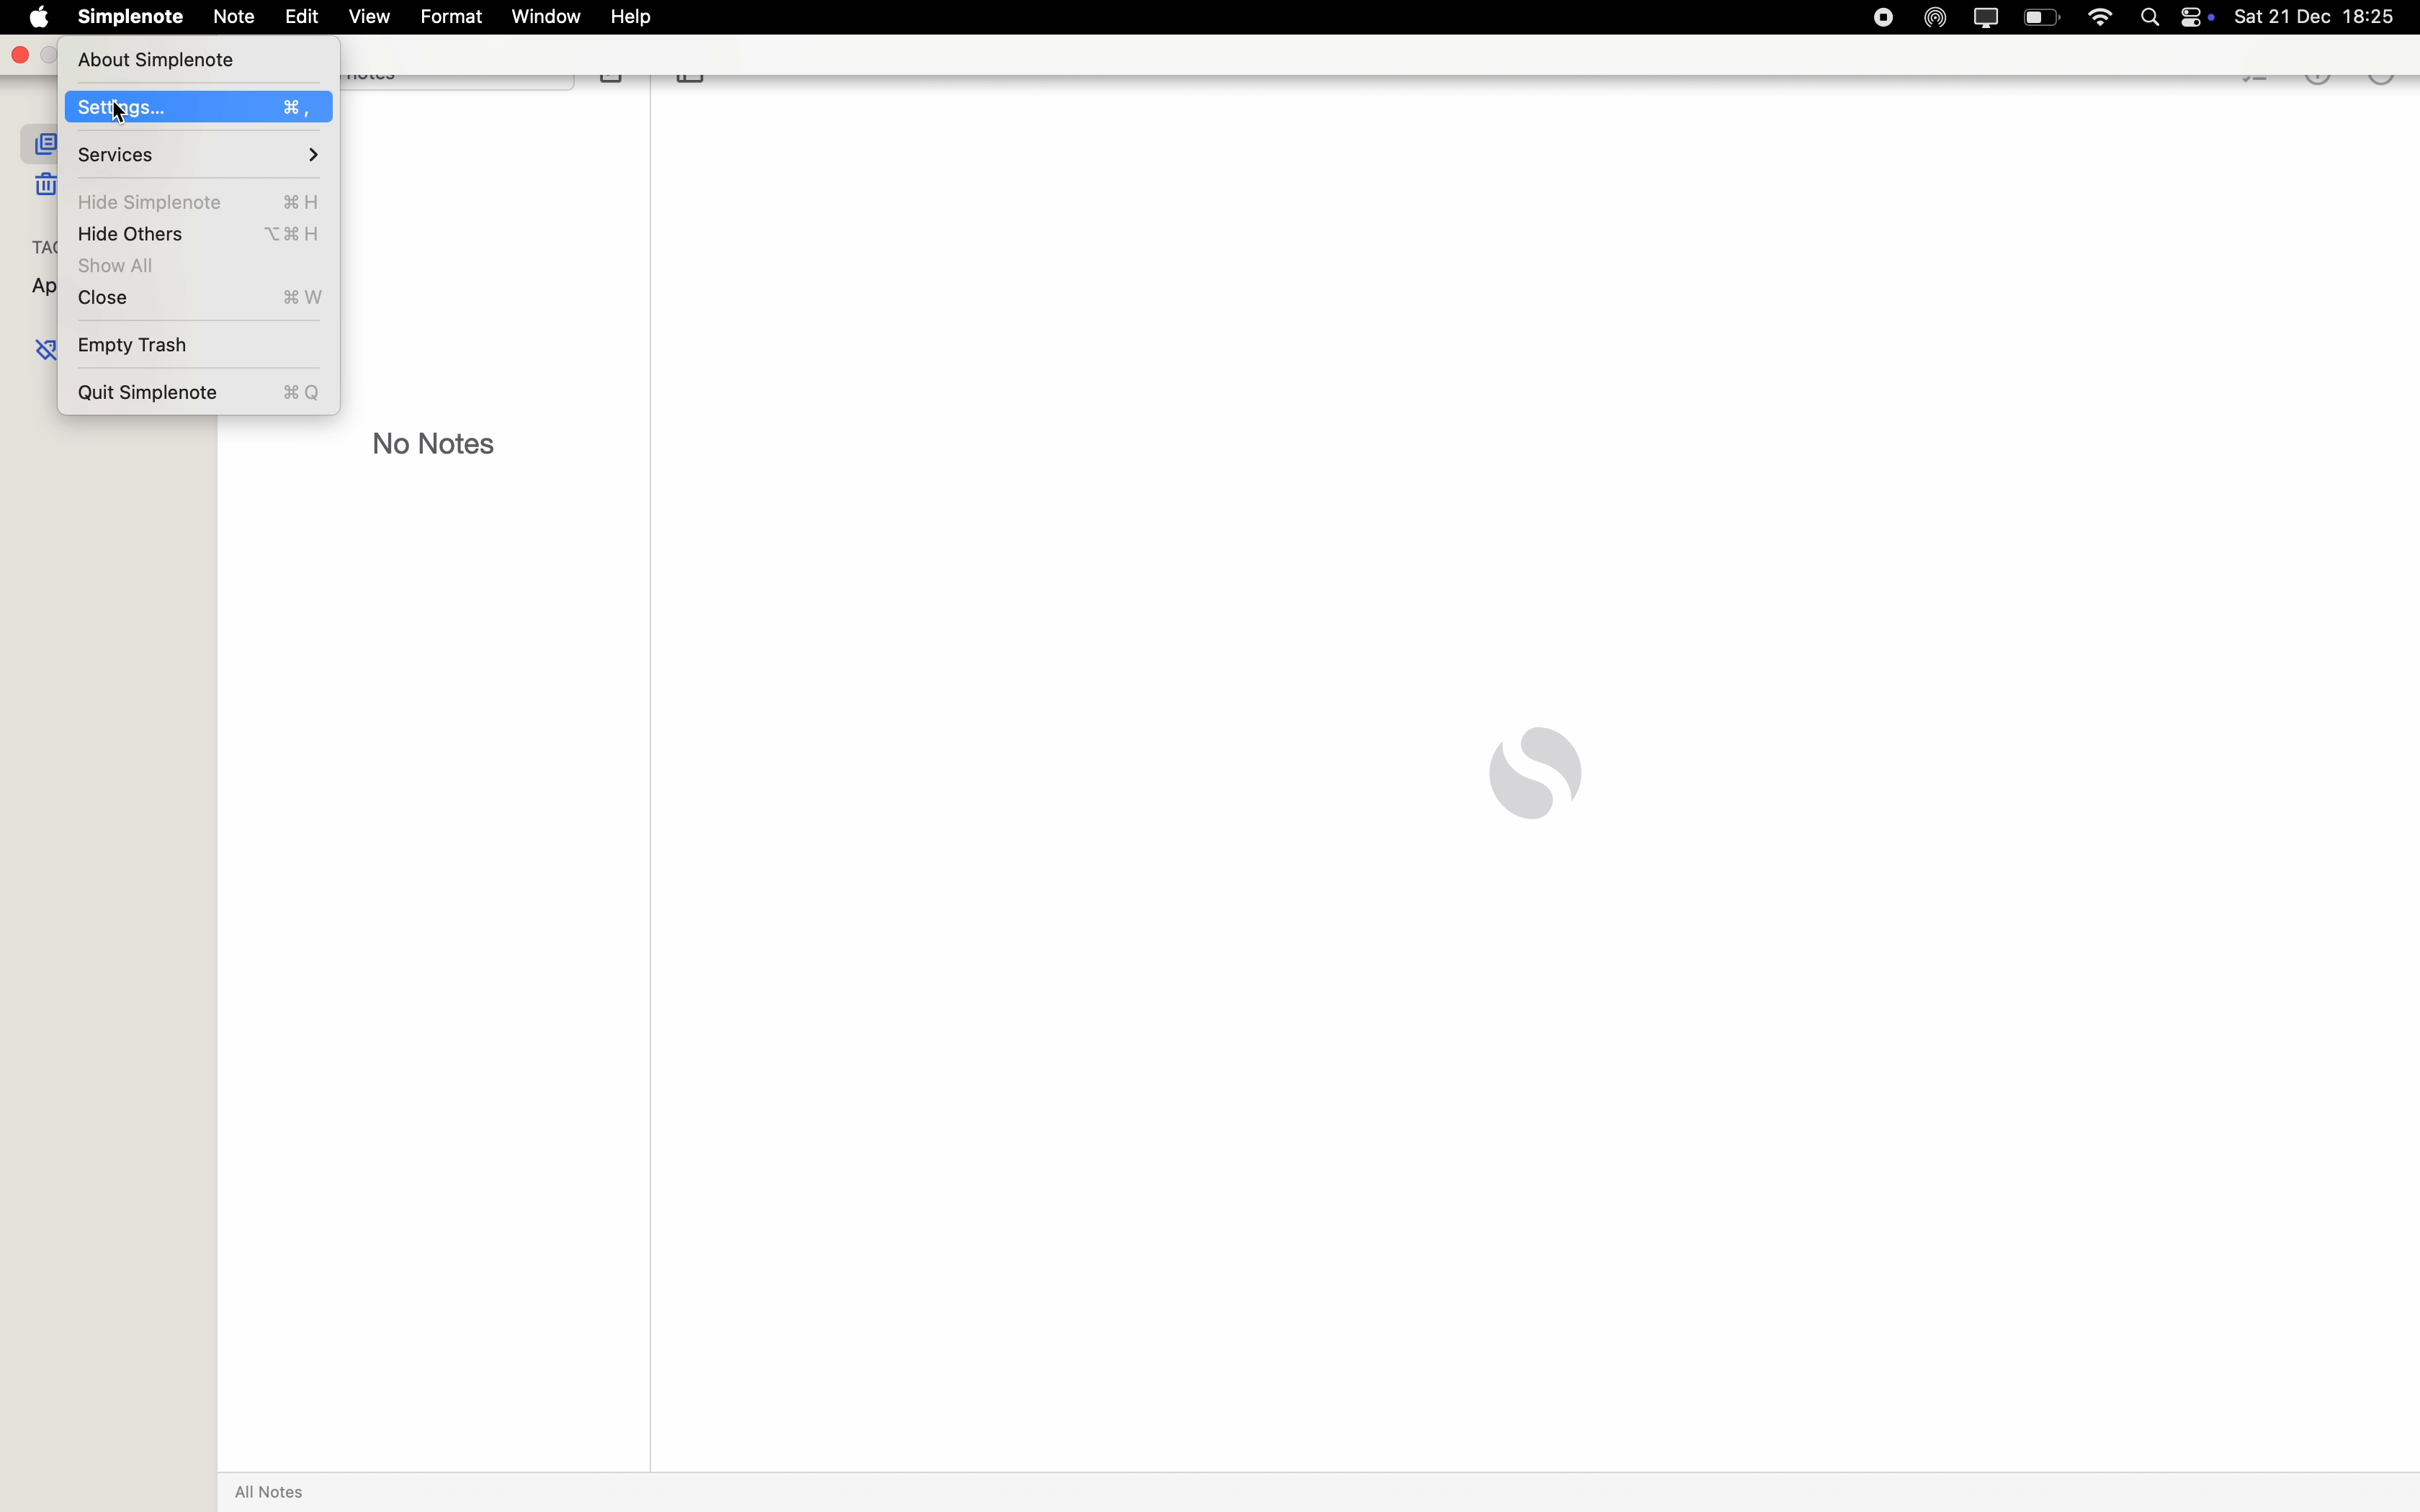 This screenshot has width=2420, height=1512. What do you see at coordinates (2147, 20) in the screenshot?
I see `Spotlight search` at bounding box center [2147, 20].